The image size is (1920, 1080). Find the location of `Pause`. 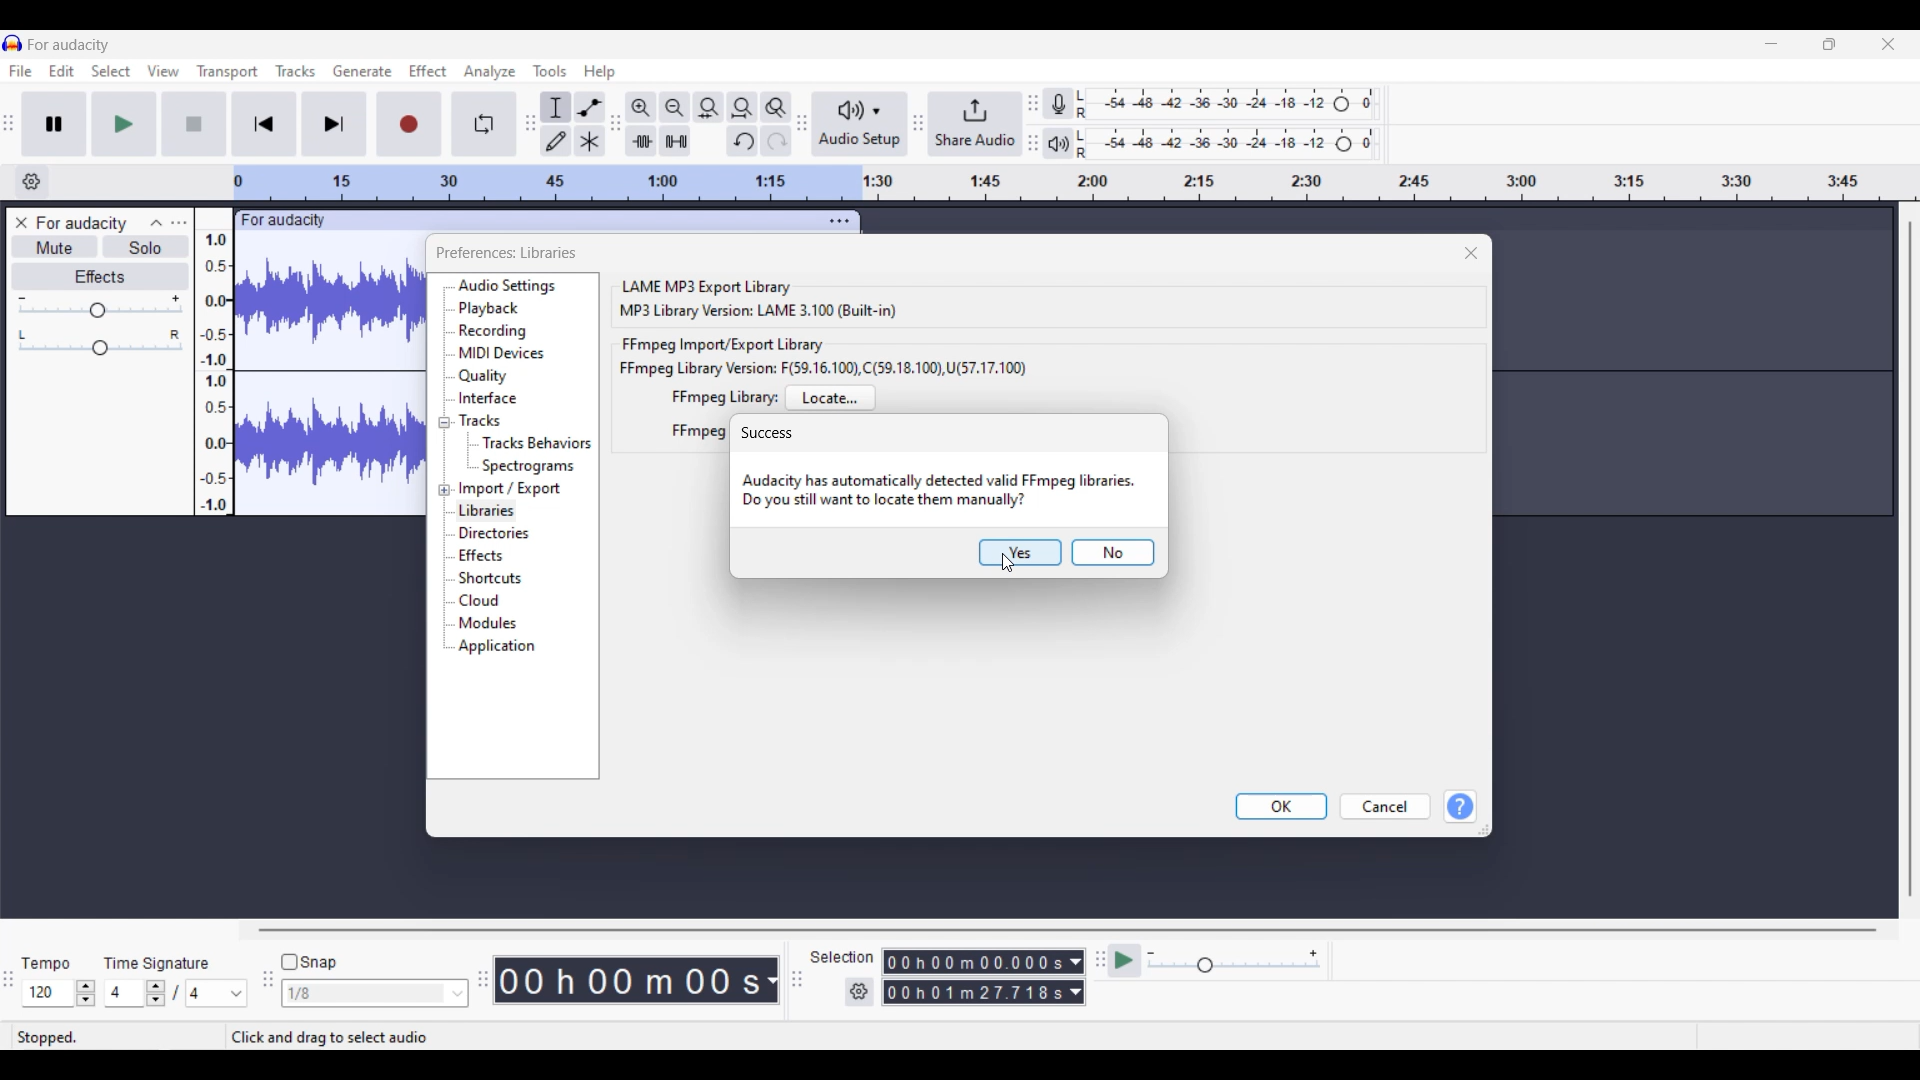

Pause is located at coordinates (54, 124).